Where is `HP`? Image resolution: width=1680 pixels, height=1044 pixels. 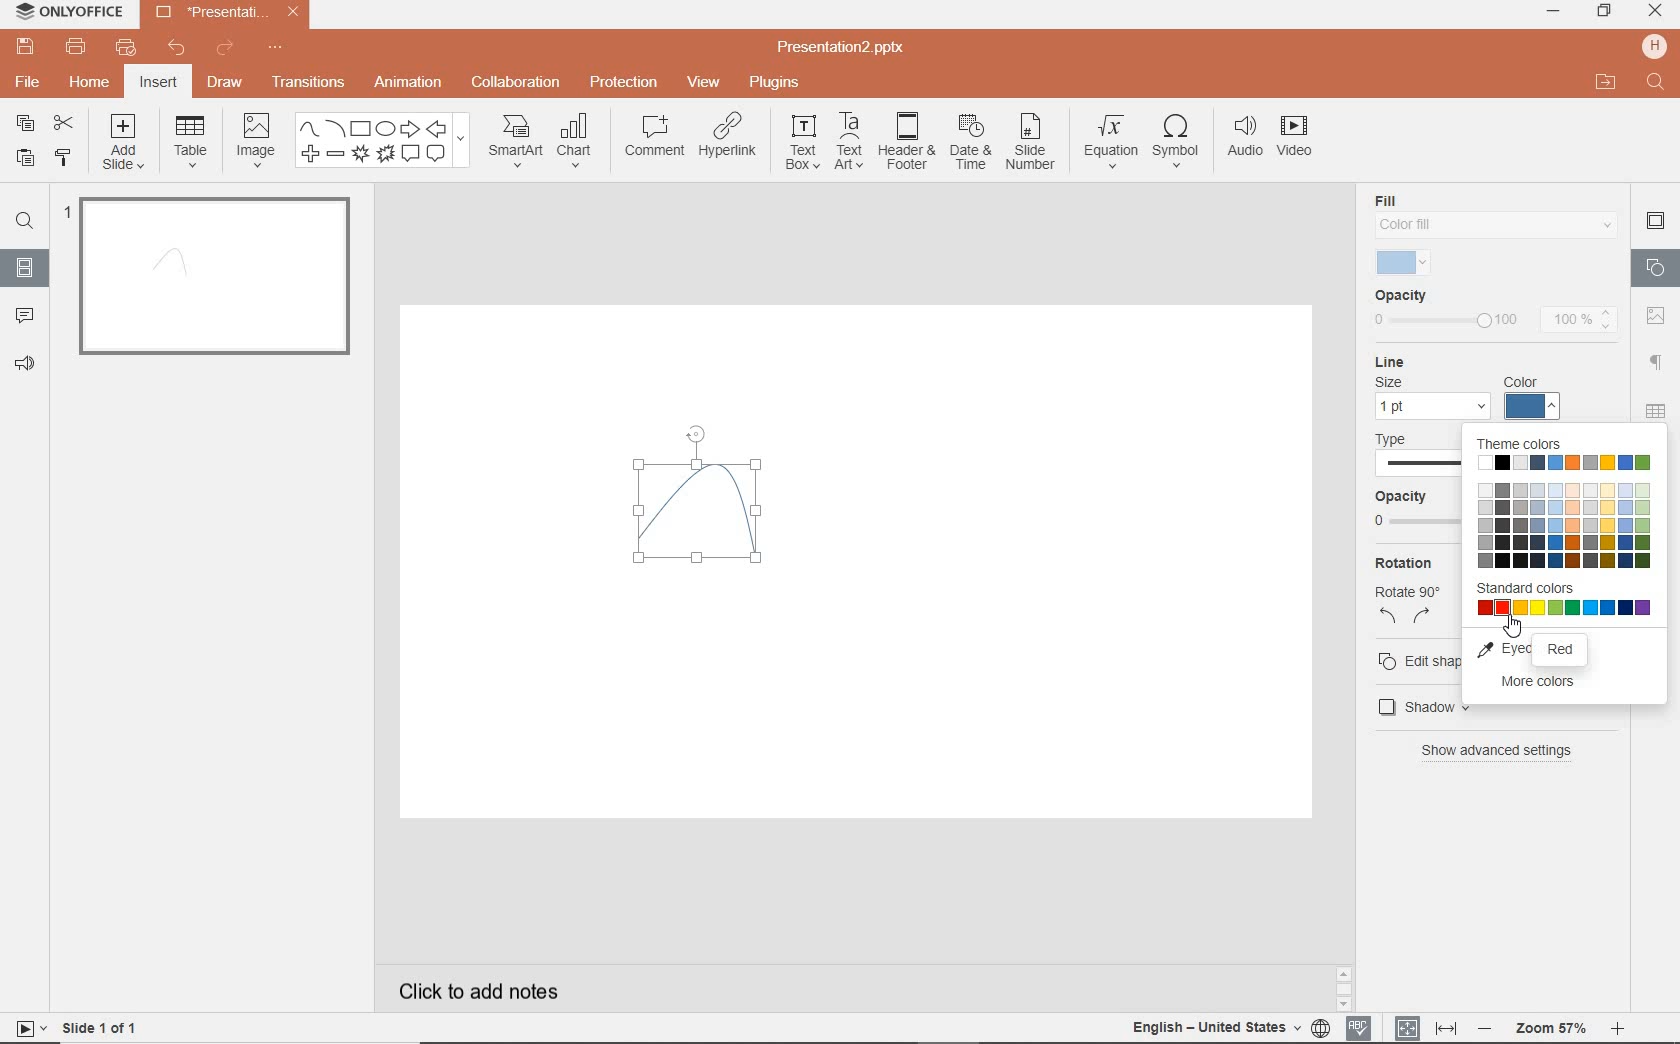 HP is located at coordinates (1652, 45).